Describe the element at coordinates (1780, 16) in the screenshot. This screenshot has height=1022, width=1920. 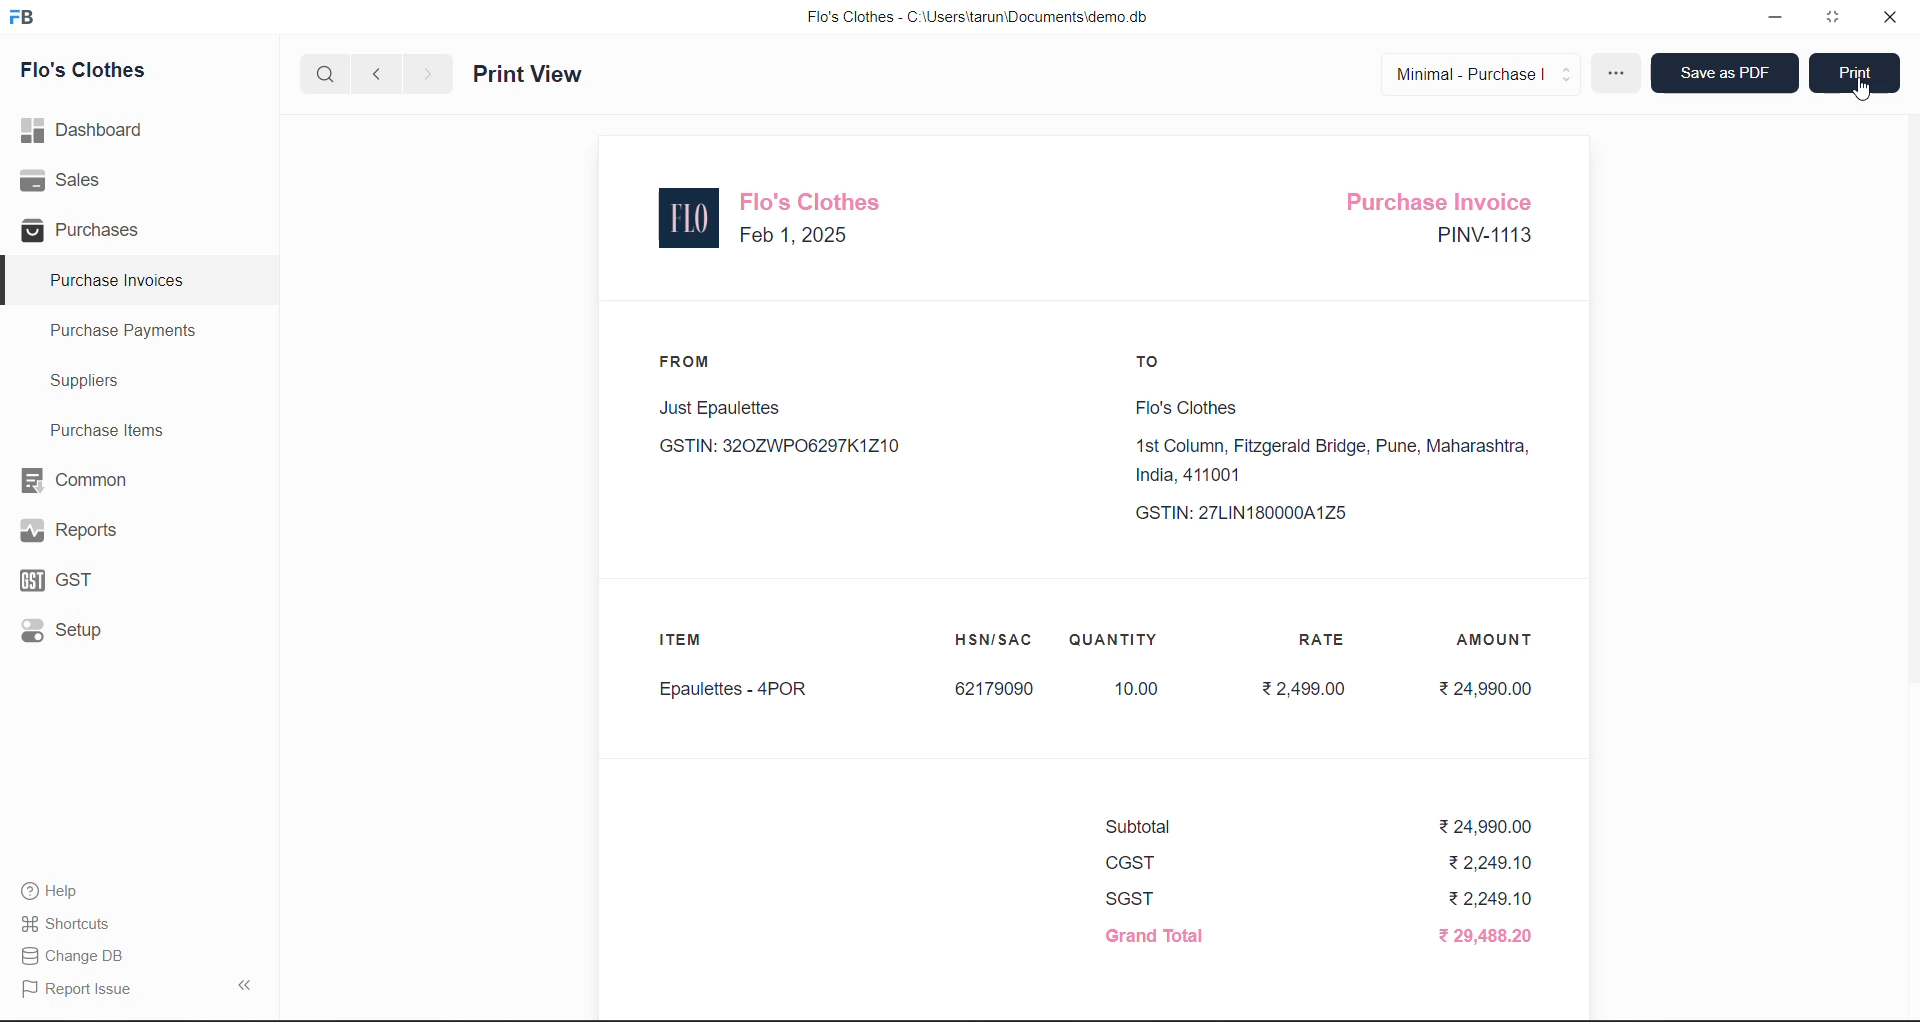
I see `minimize` at that location.